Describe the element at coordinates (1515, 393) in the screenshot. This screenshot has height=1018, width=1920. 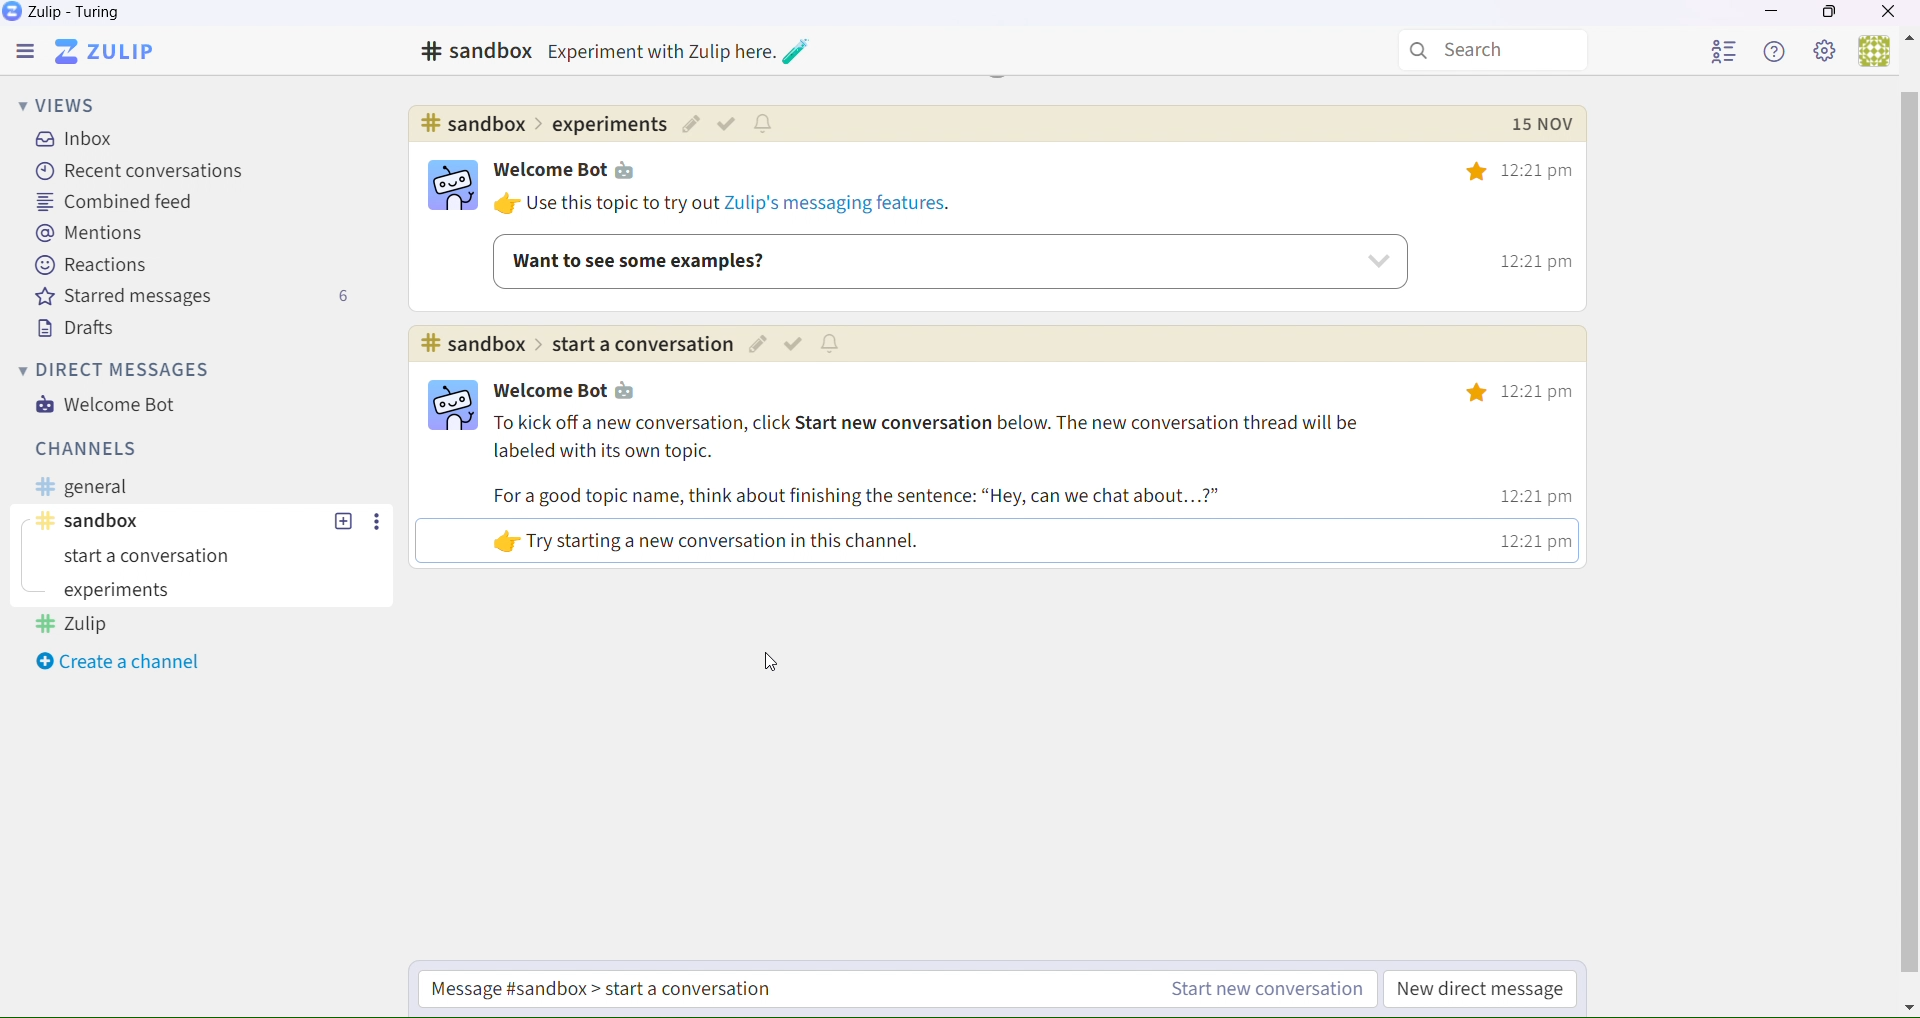
I see `12:21 pm` at that location.